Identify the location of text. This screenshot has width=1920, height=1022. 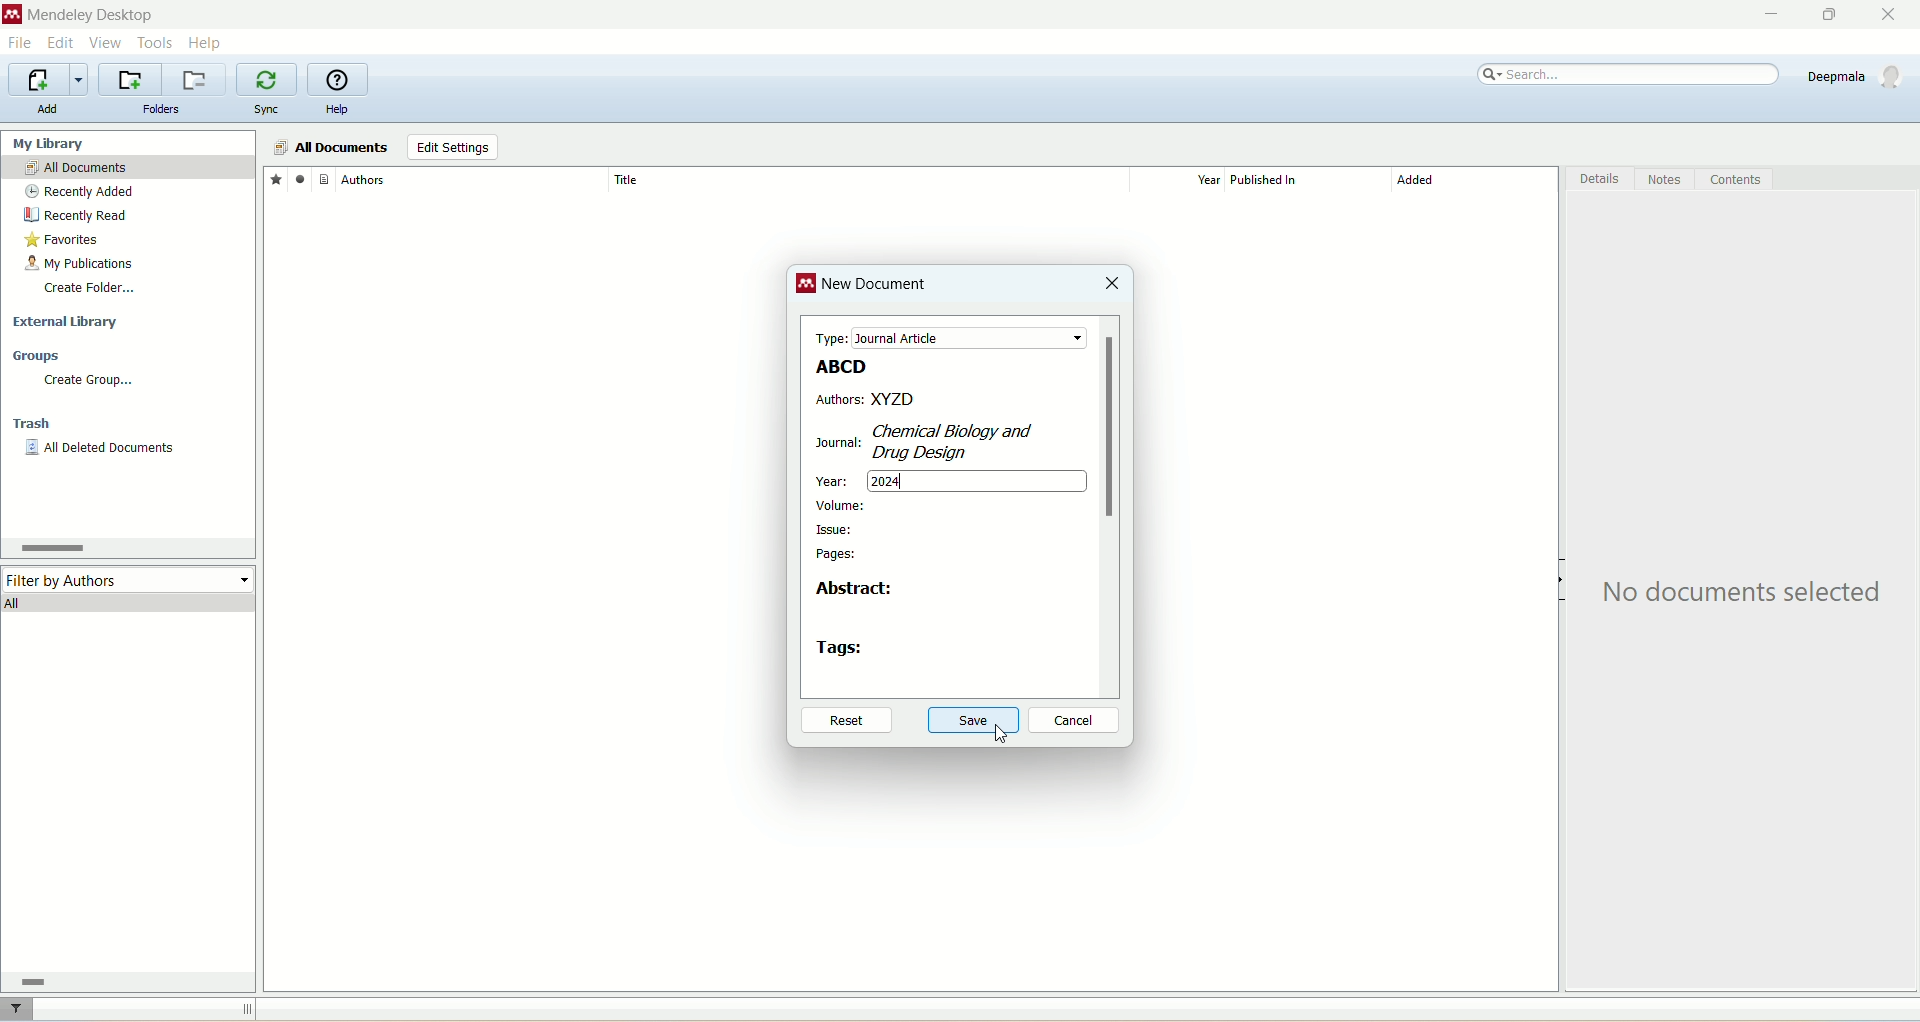
(1747, 593).